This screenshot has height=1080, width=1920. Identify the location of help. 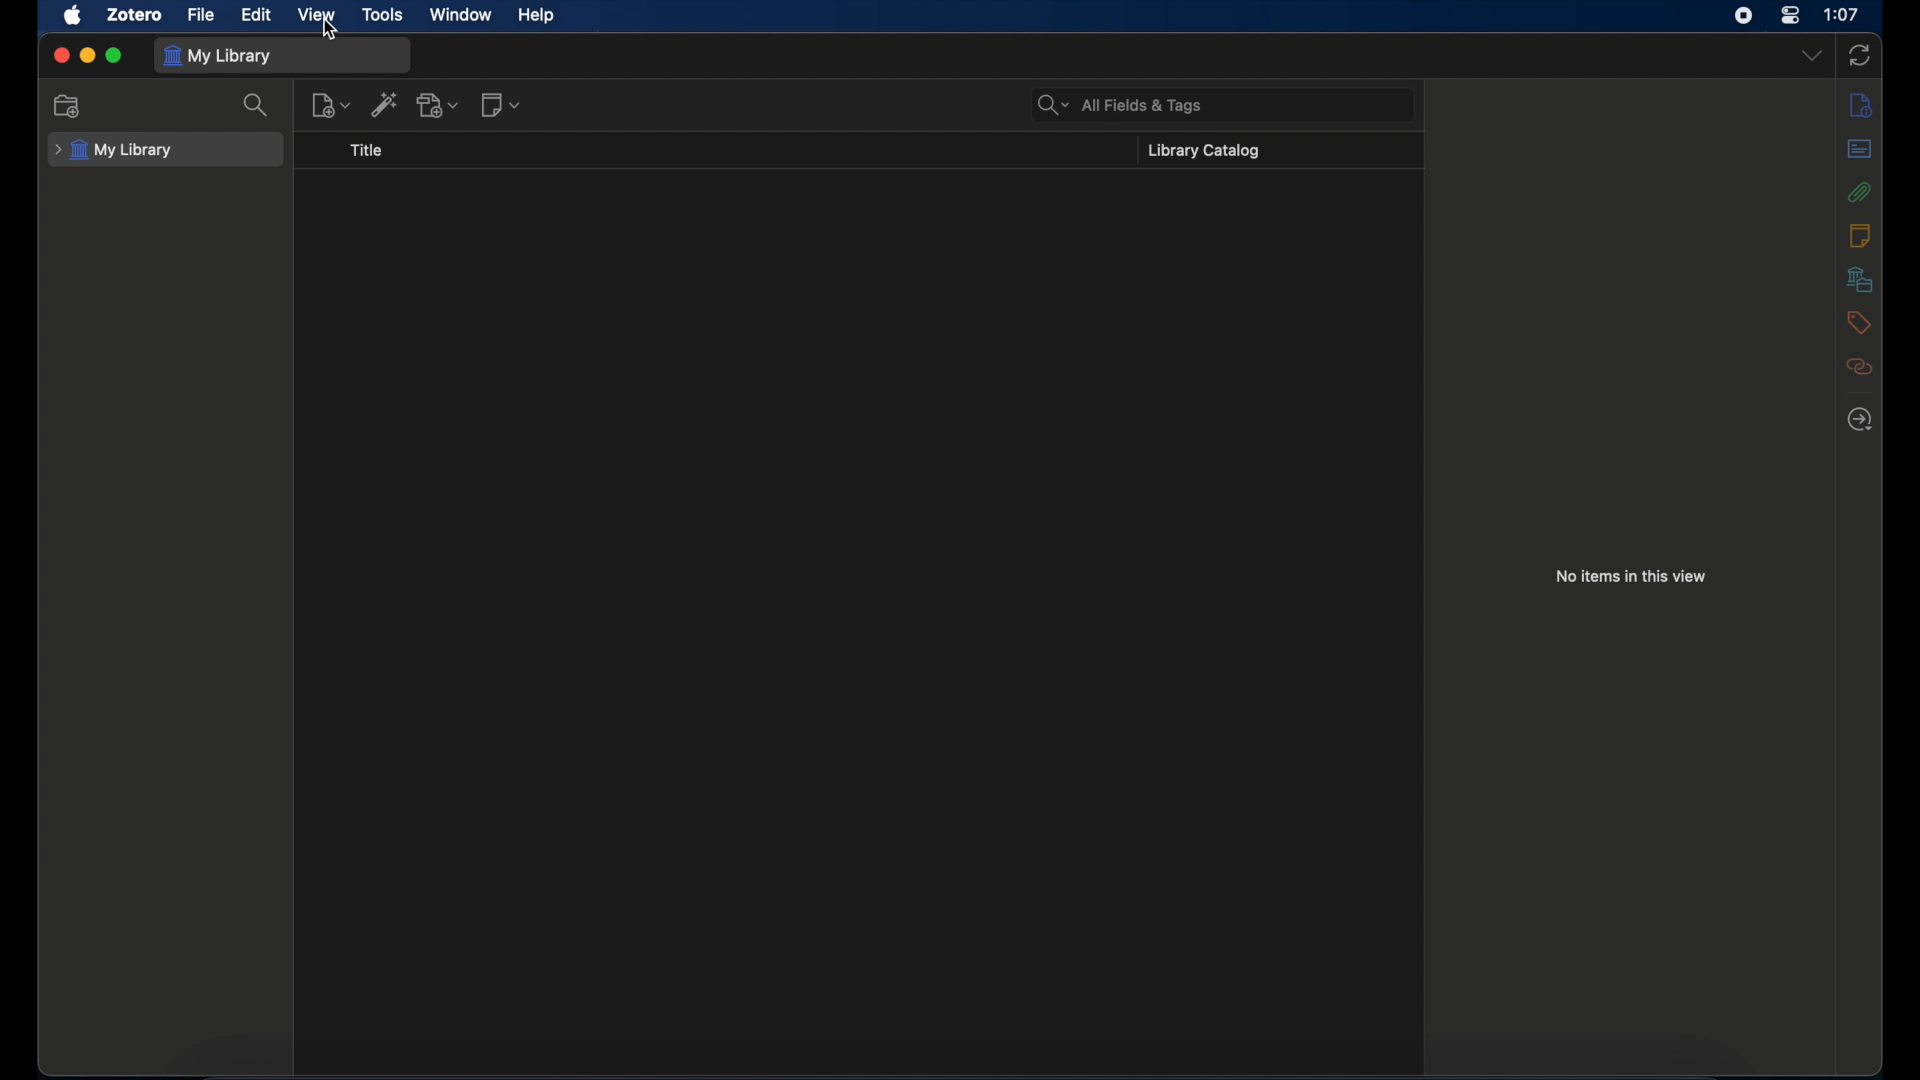
(538, 16).